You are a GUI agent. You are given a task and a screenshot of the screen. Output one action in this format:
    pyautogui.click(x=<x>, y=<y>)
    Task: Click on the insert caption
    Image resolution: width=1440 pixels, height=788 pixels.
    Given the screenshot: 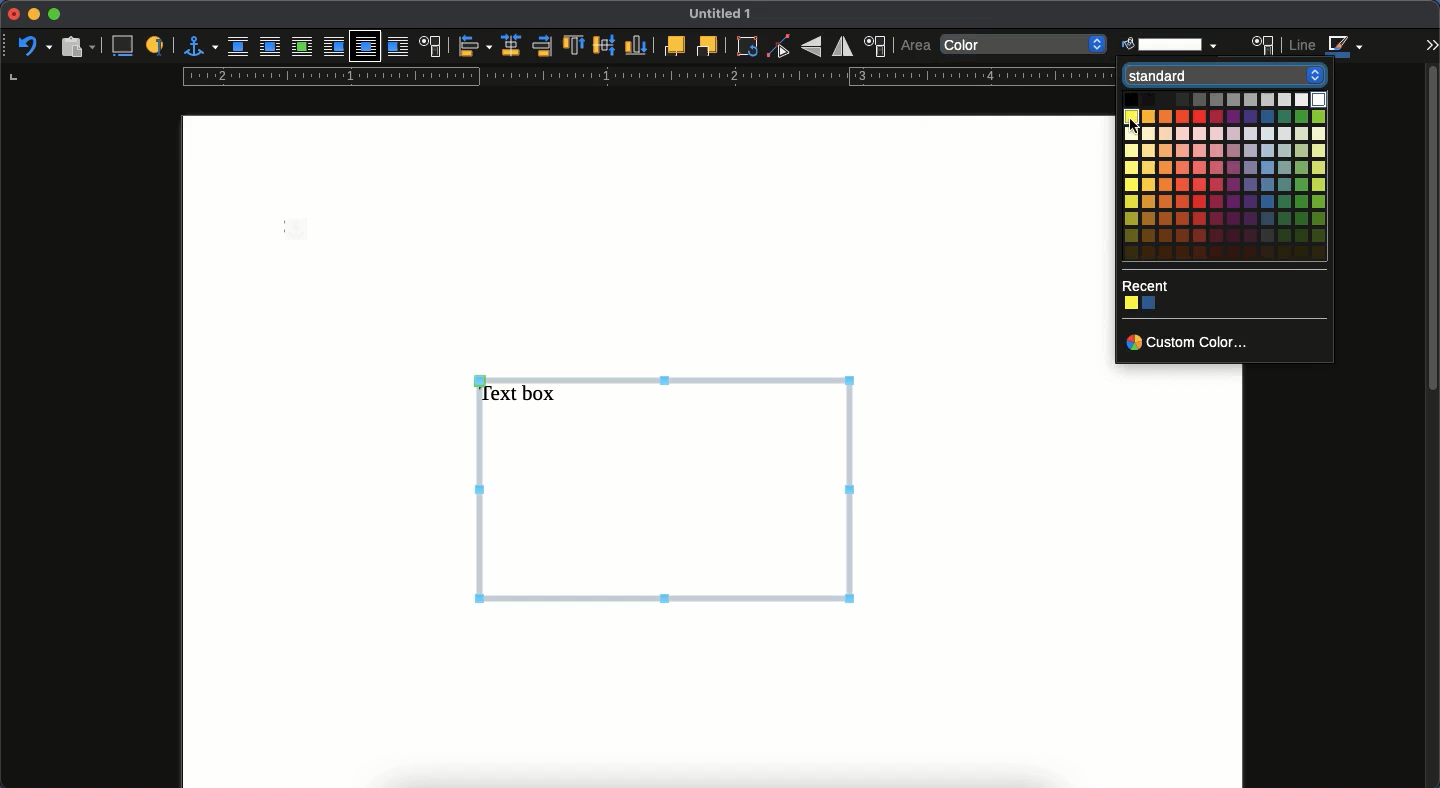 What is the action you would take?
    pyautogui.click(x=126, y=45)
    